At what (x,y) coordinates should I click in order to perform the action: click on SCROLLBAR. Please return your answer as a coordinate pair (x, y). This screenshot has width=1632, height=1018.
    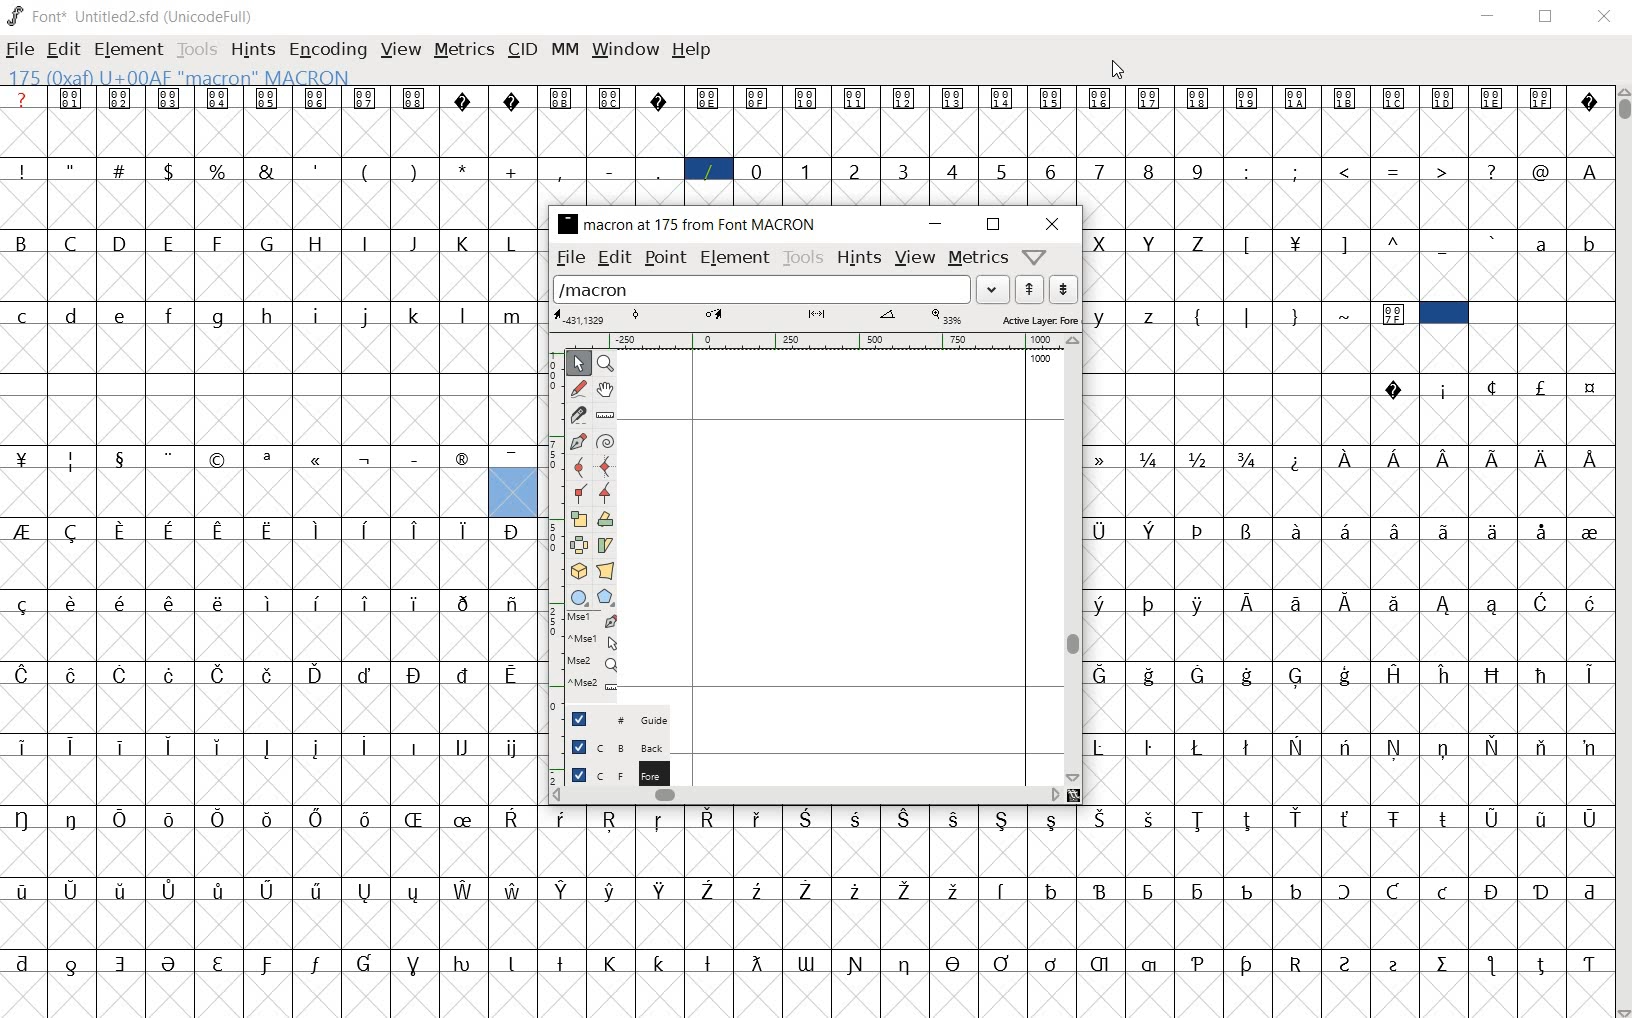
    Looking at the image, I should click on (1622, 553).